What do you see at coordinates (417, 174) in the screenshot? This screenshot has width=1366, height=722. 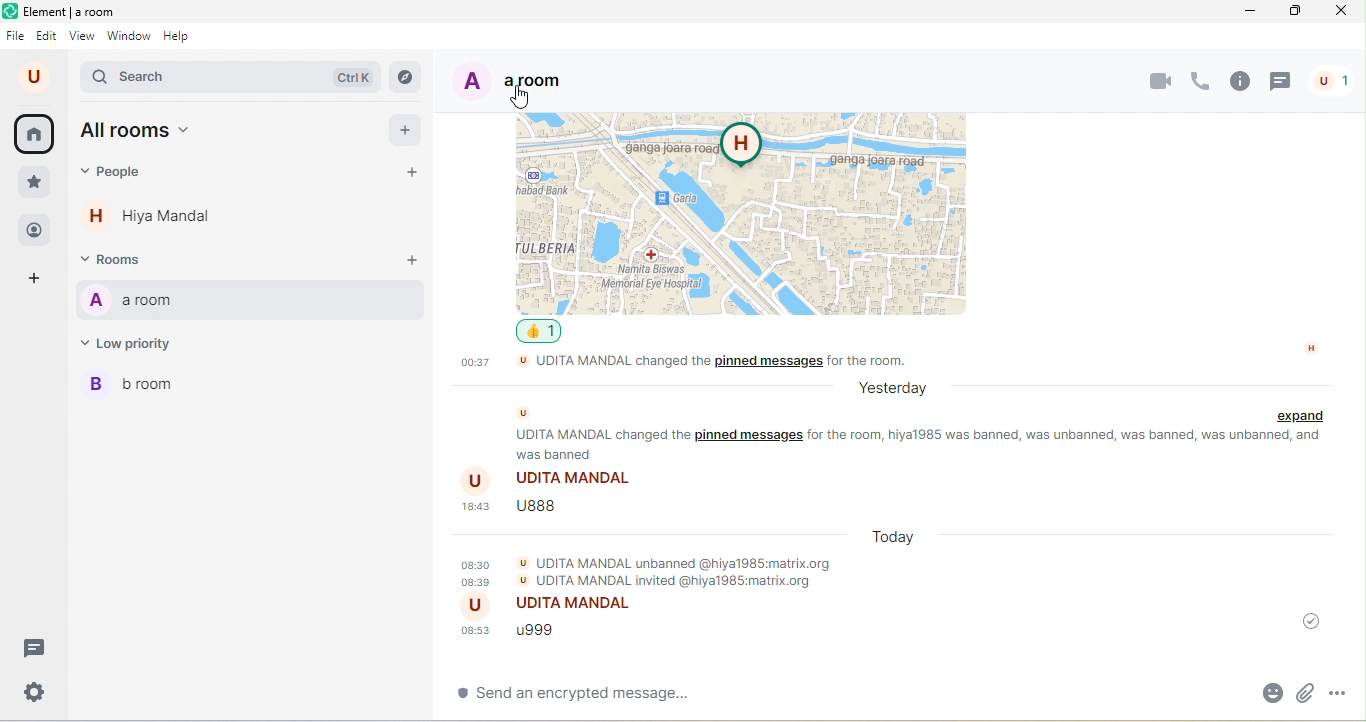 I see `start chat` at bounding box center [417, 174].